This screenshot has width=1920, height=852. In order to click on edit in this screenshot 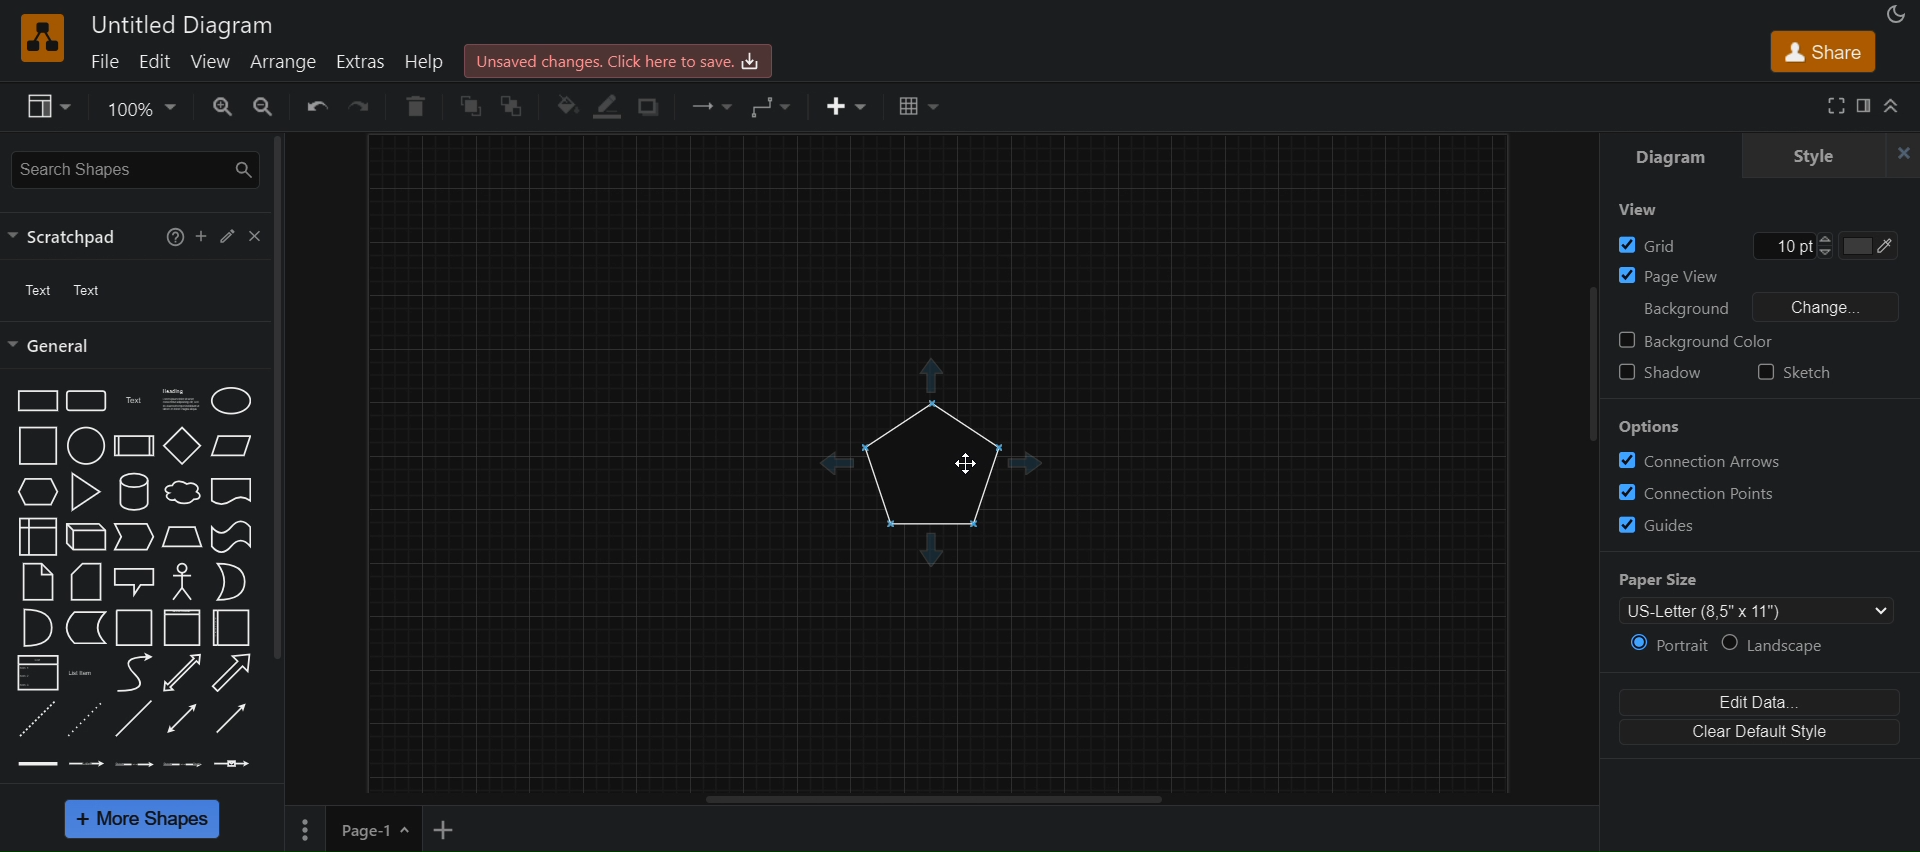, I will do `click(159, 60)`.